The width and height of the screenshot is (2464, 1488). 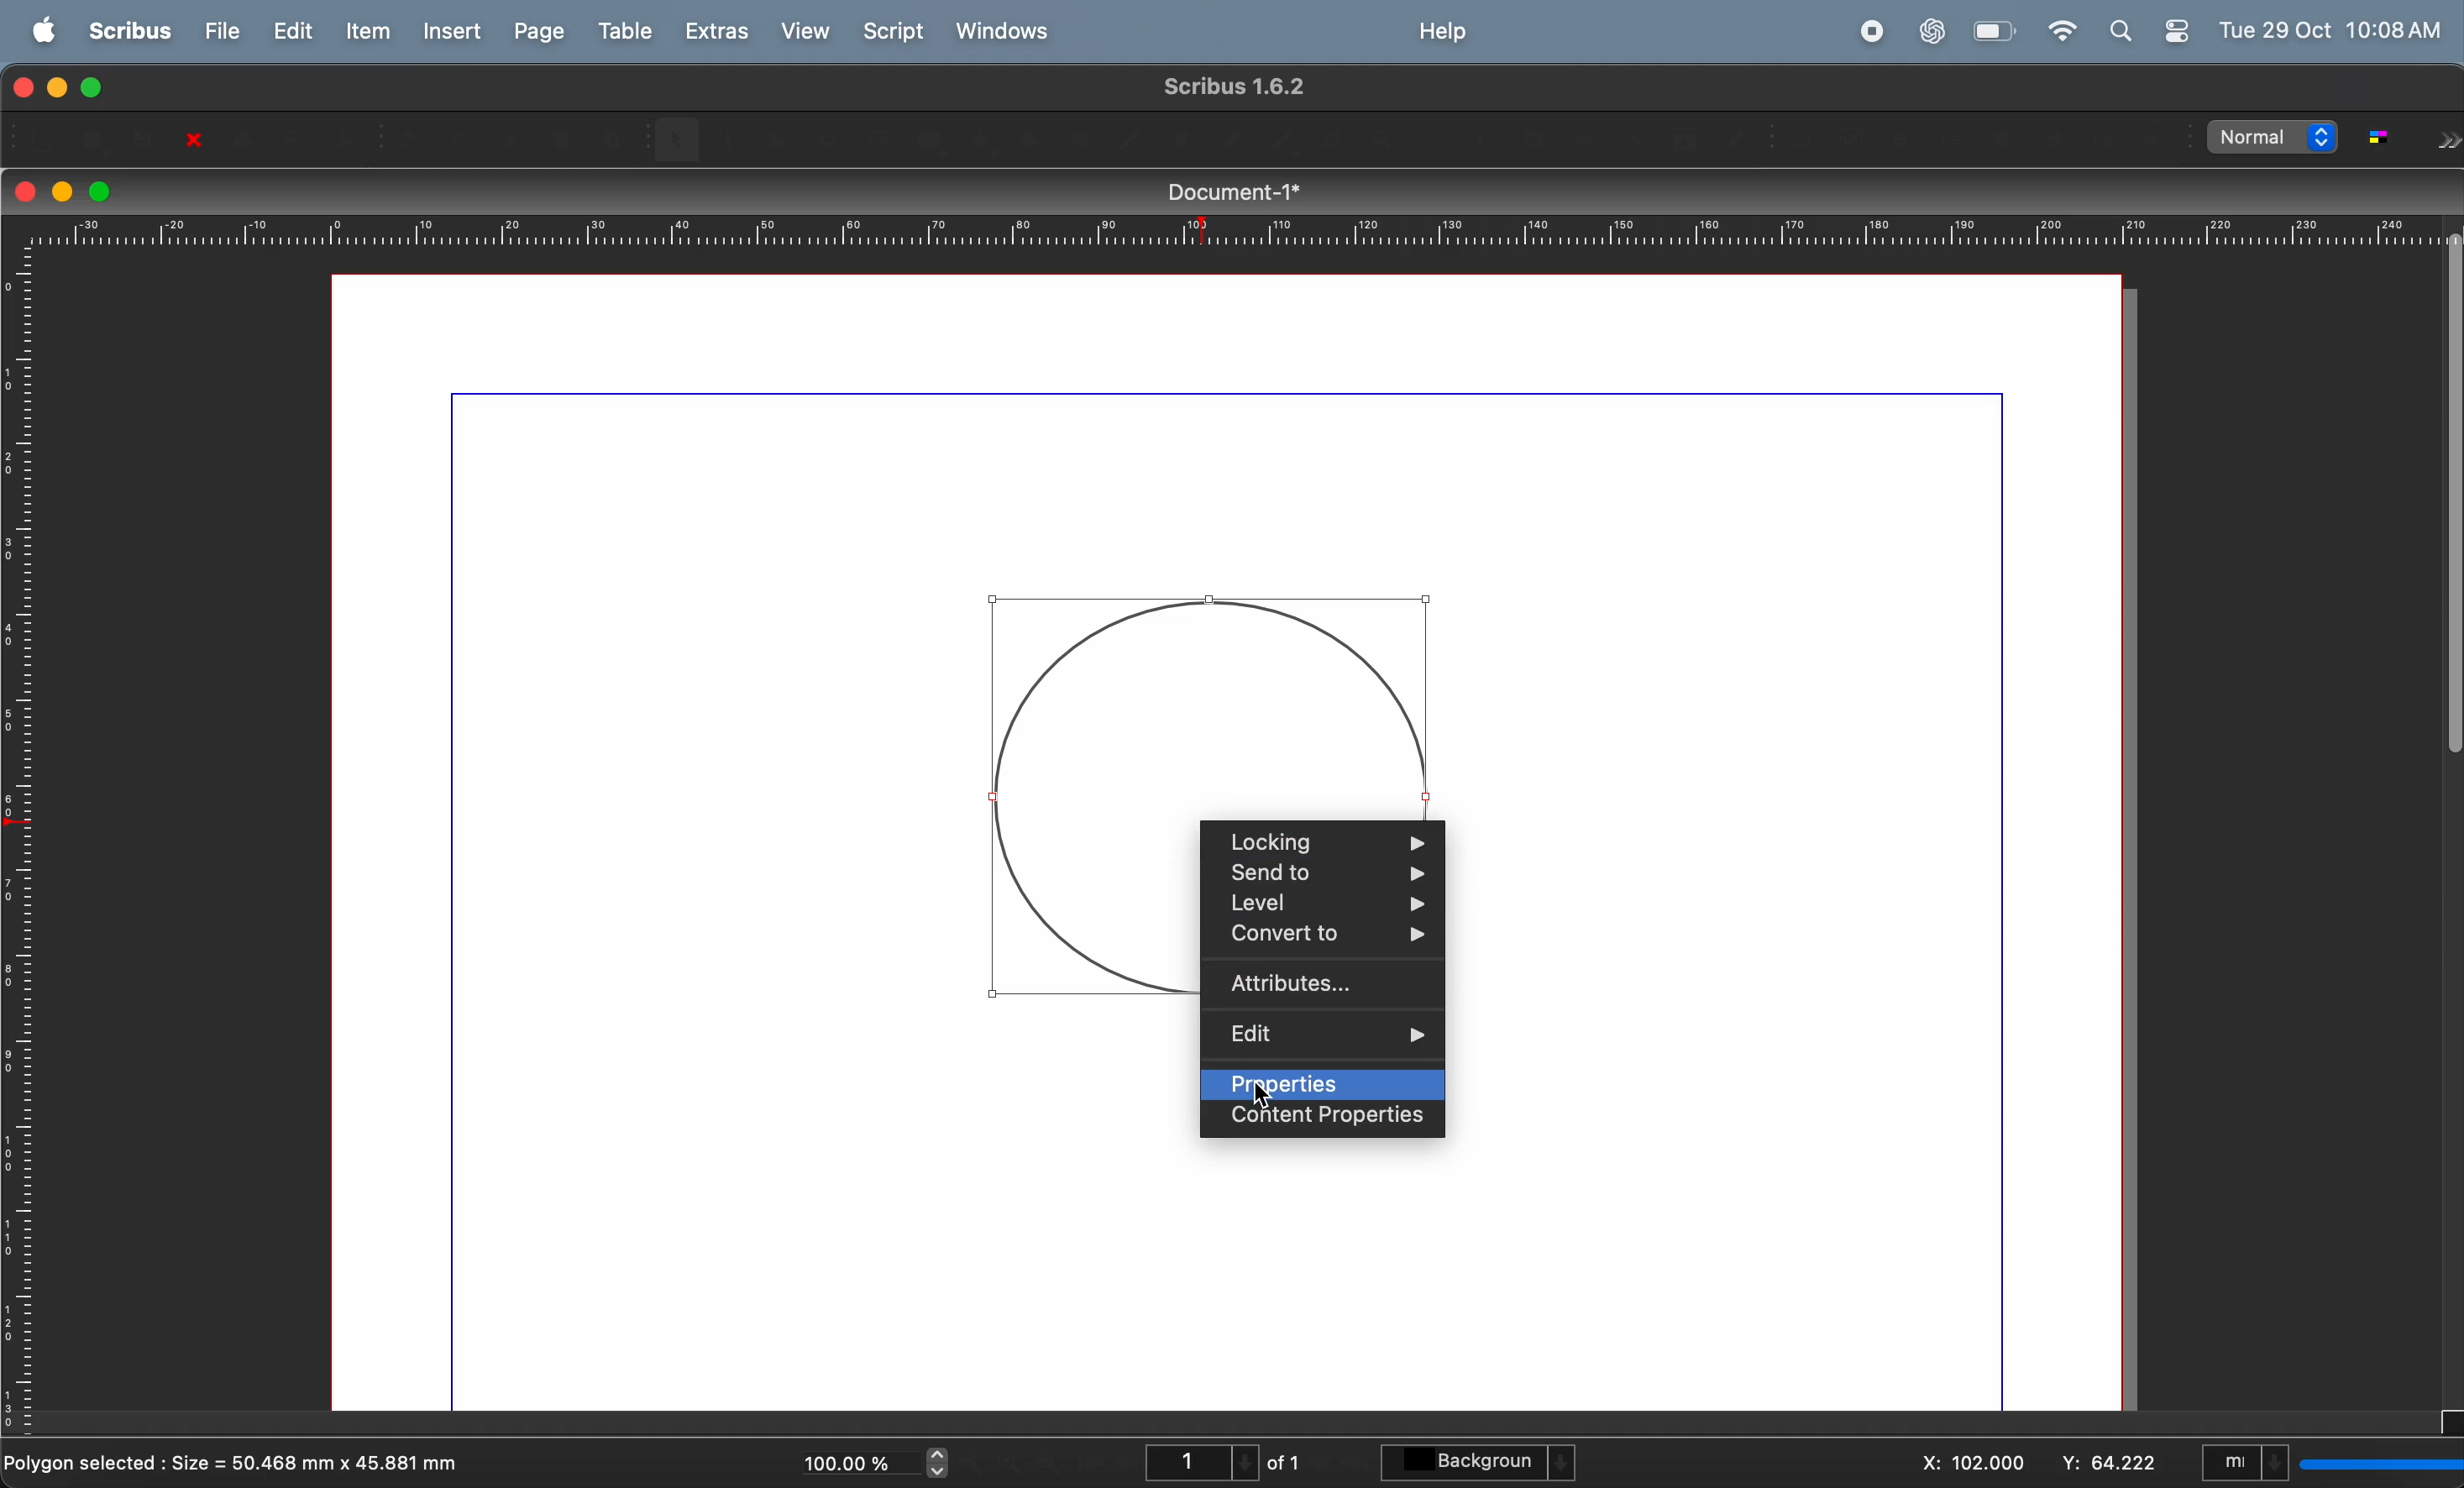 What do you see at coordinates (1325, 840) in the screenshot?
I see `locking` at bounding box center [1325, 840].